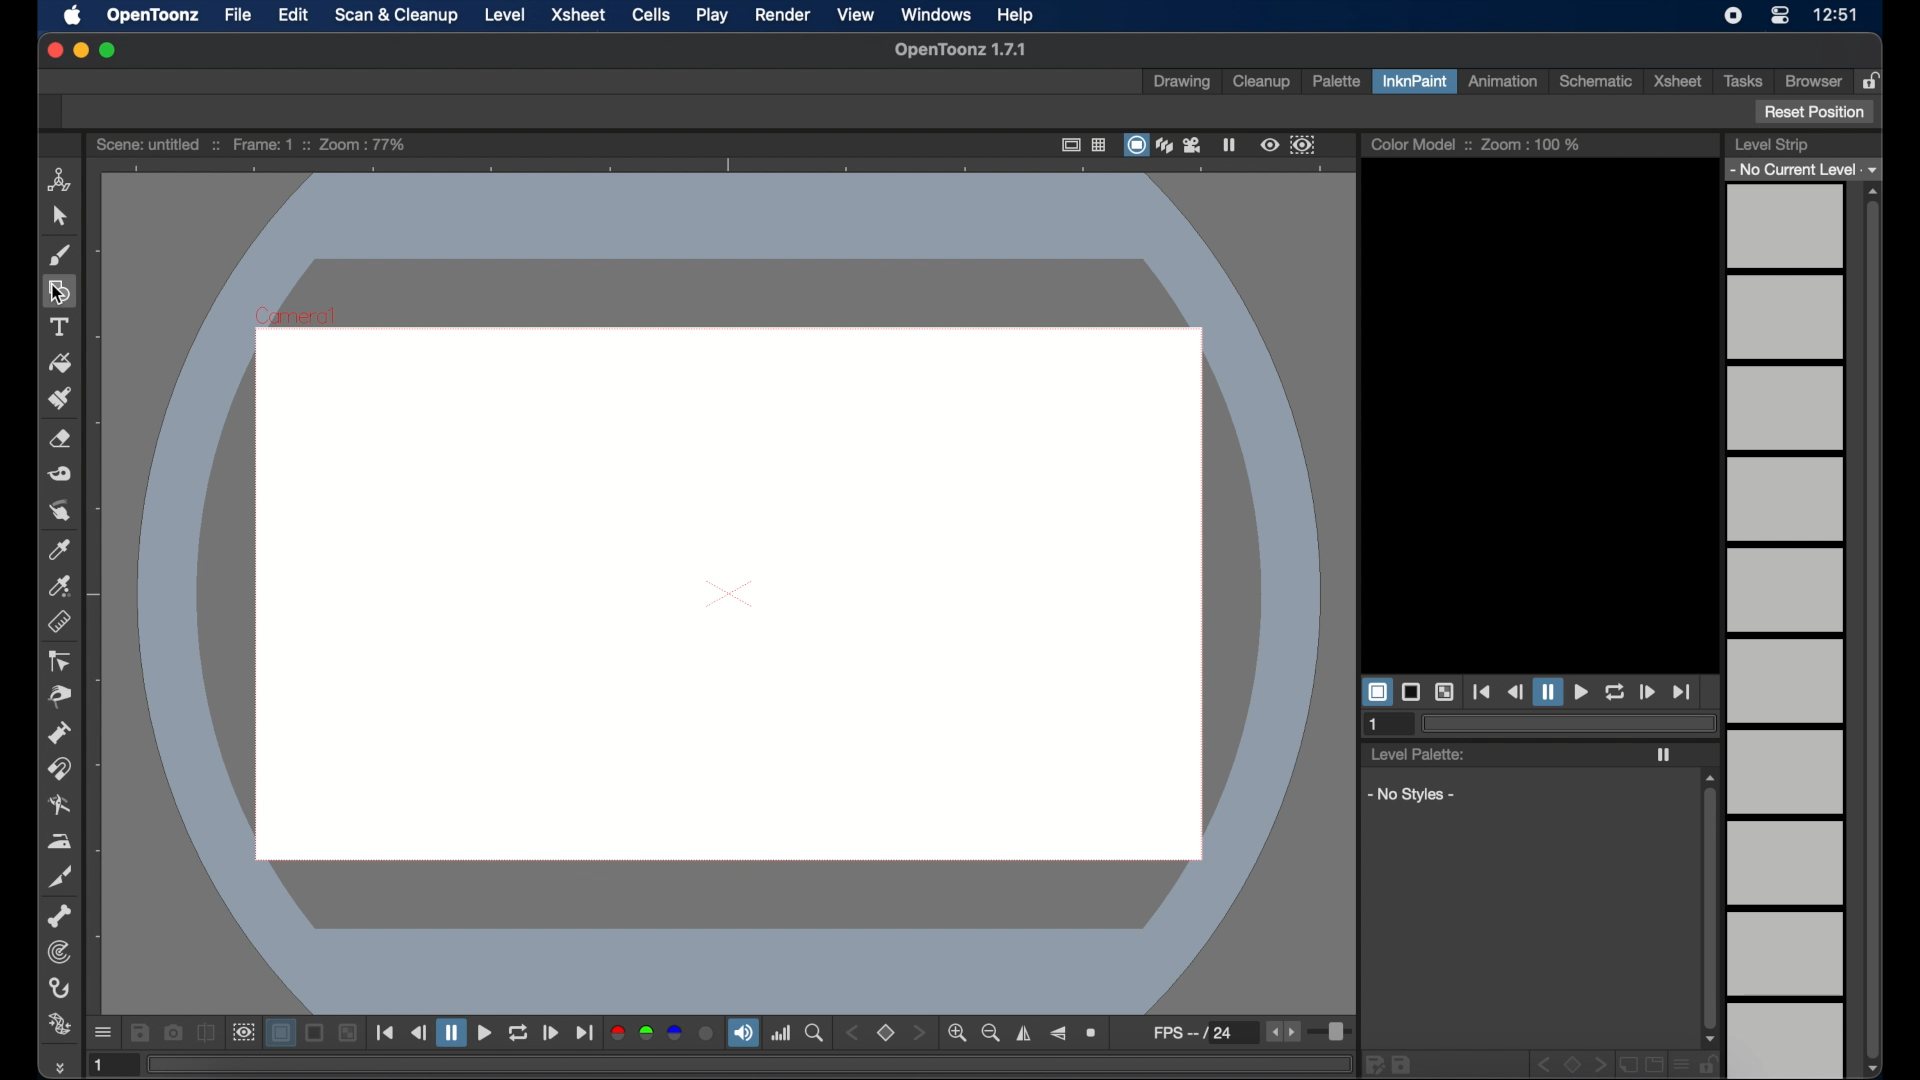 This screenshot has width=1920, height=1080. Describe the element at coordinates (60, 364) in the screenshot. I see `fill tool` at that location.